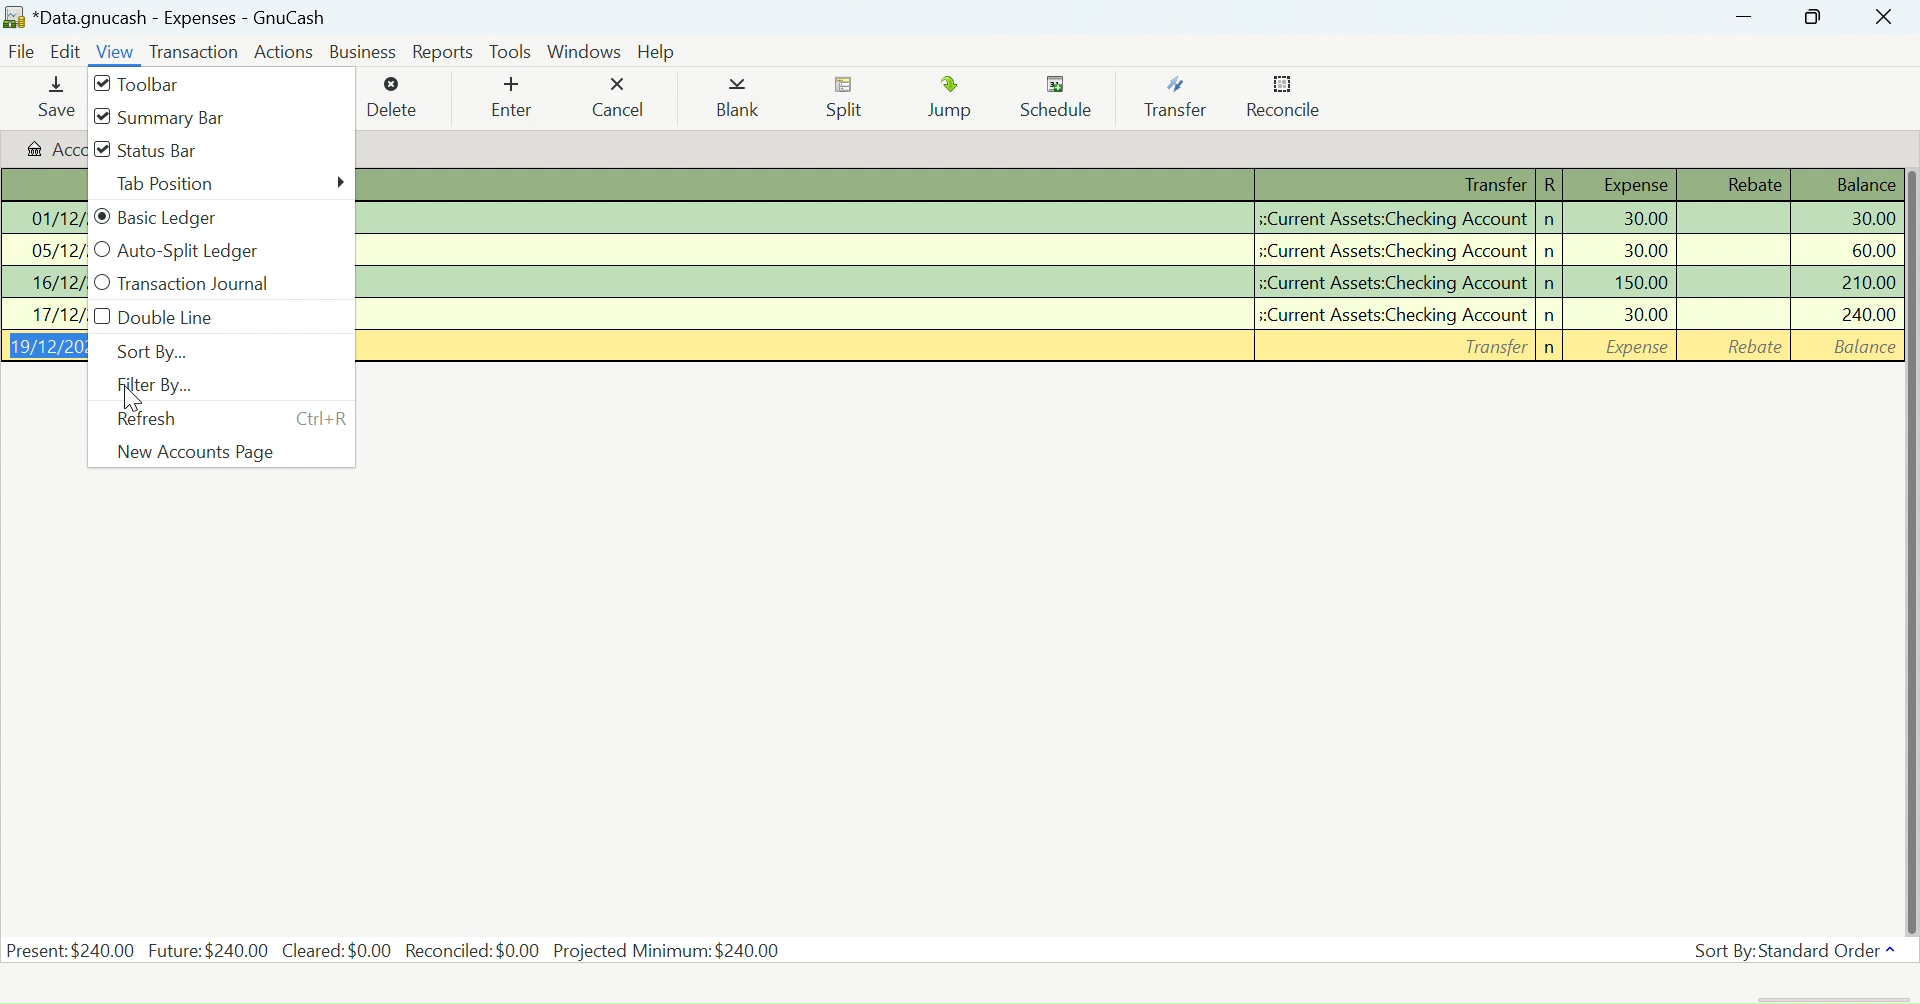  Describe the element at coordinates (510, 50) in the screenshot. I see `Tools` at that location.